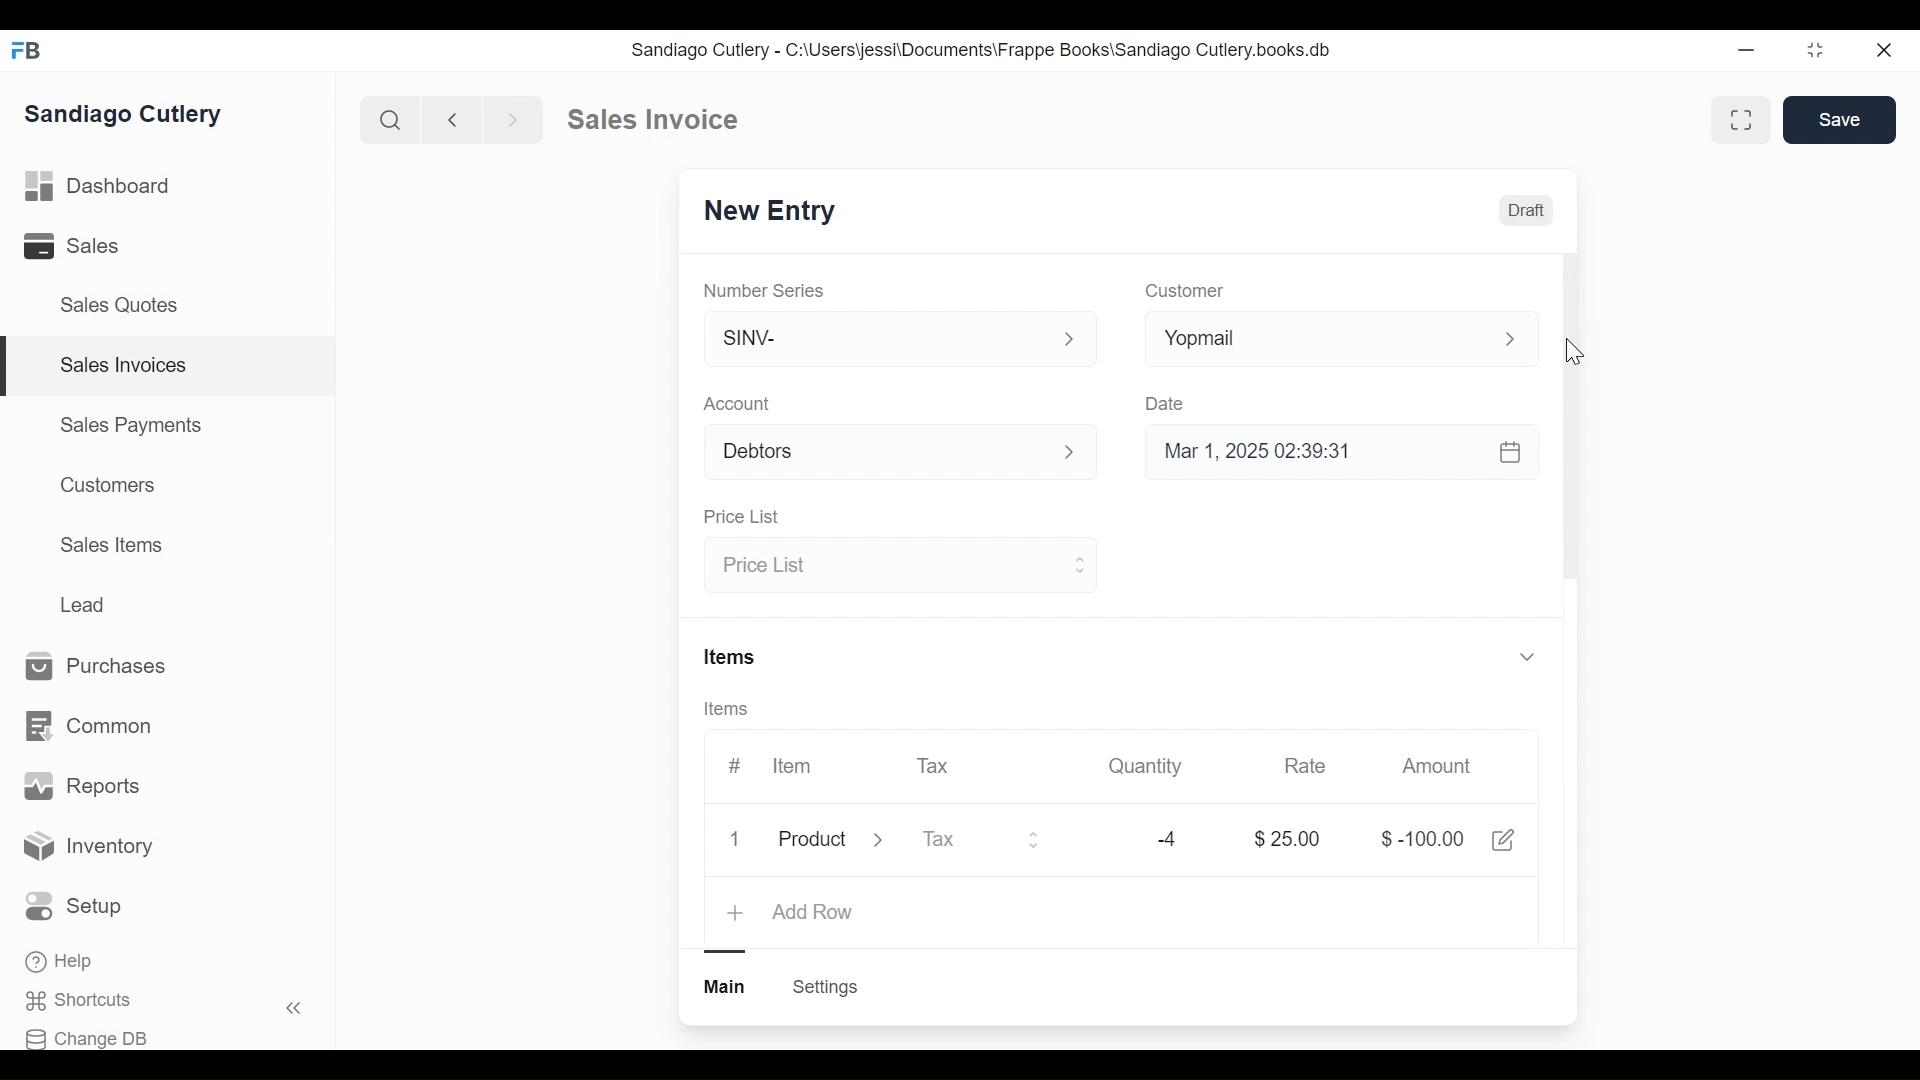  I want to click on Toggle between form and full width, so click(1742, 120).